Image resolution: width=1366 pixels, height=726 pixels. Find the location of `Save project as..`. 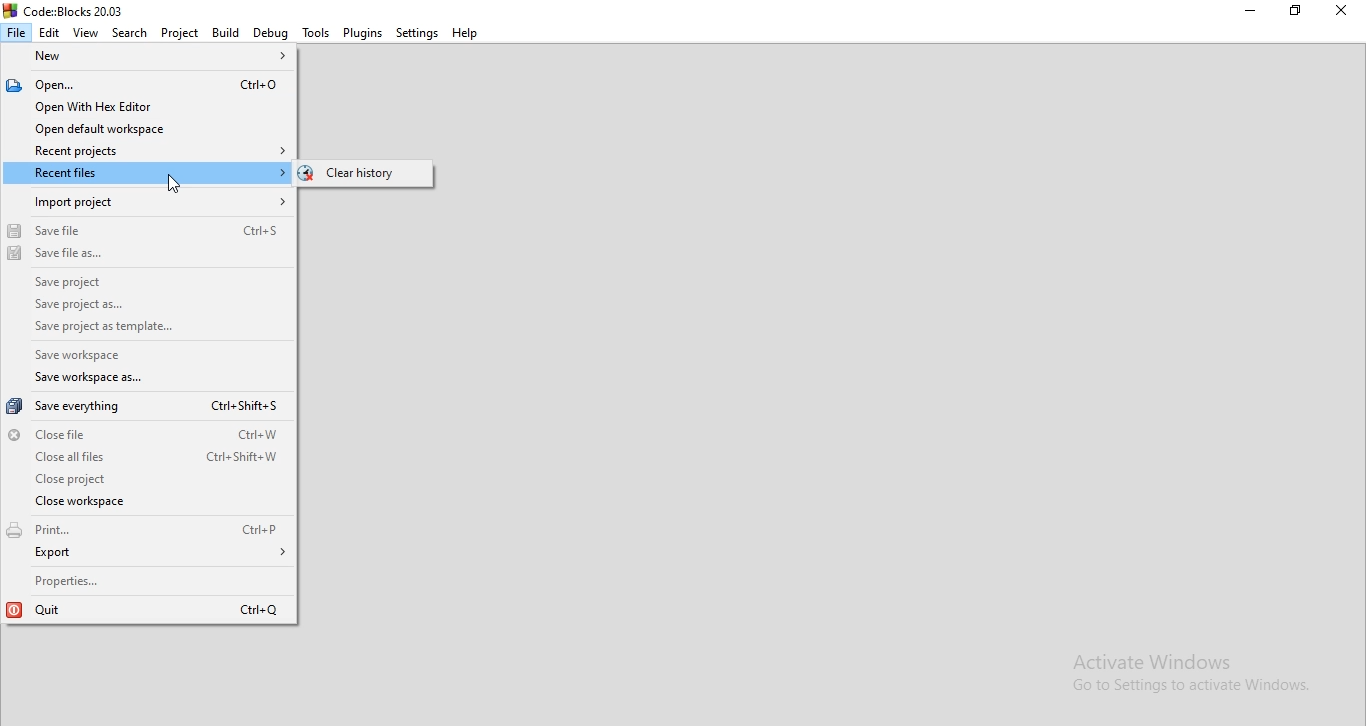

Save project as.. is located at coordinates (148, 308).